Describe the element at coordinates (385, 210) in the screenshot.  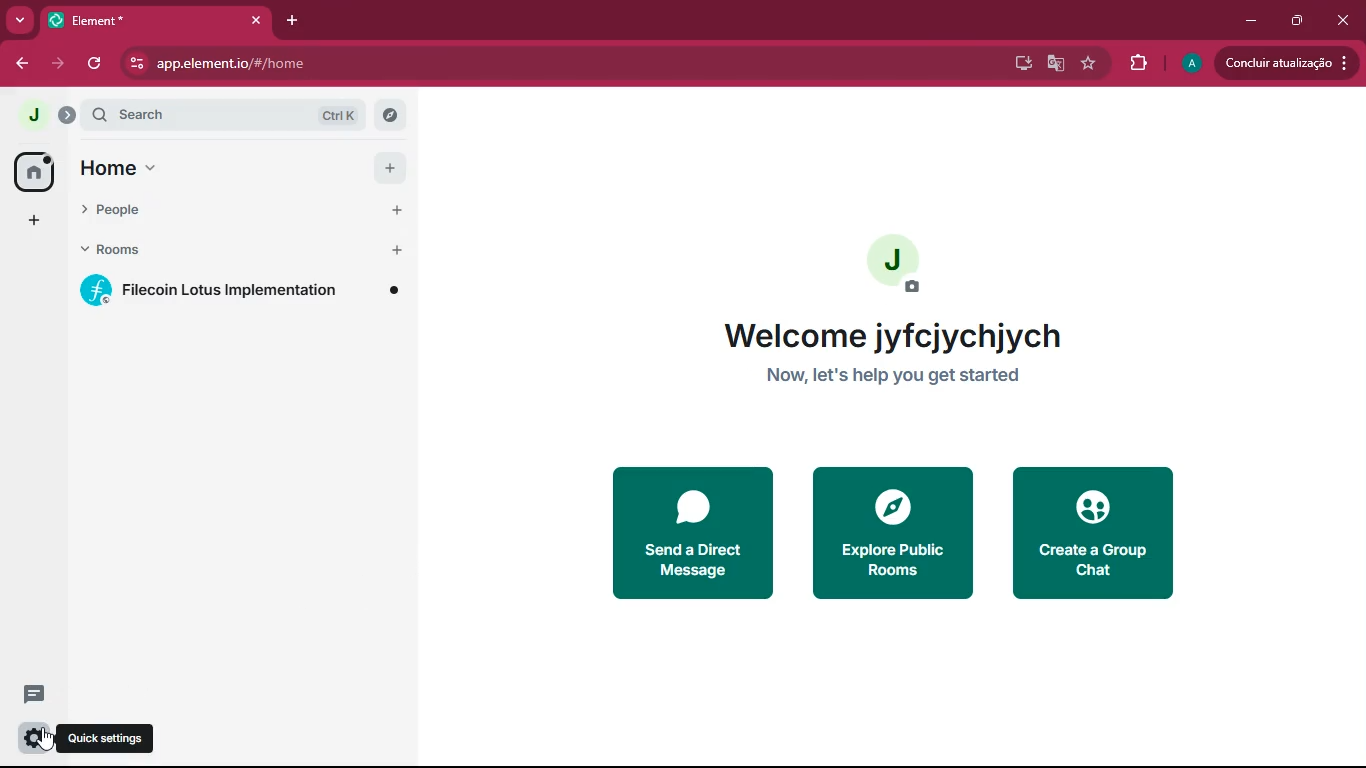
I see `add` at that location.